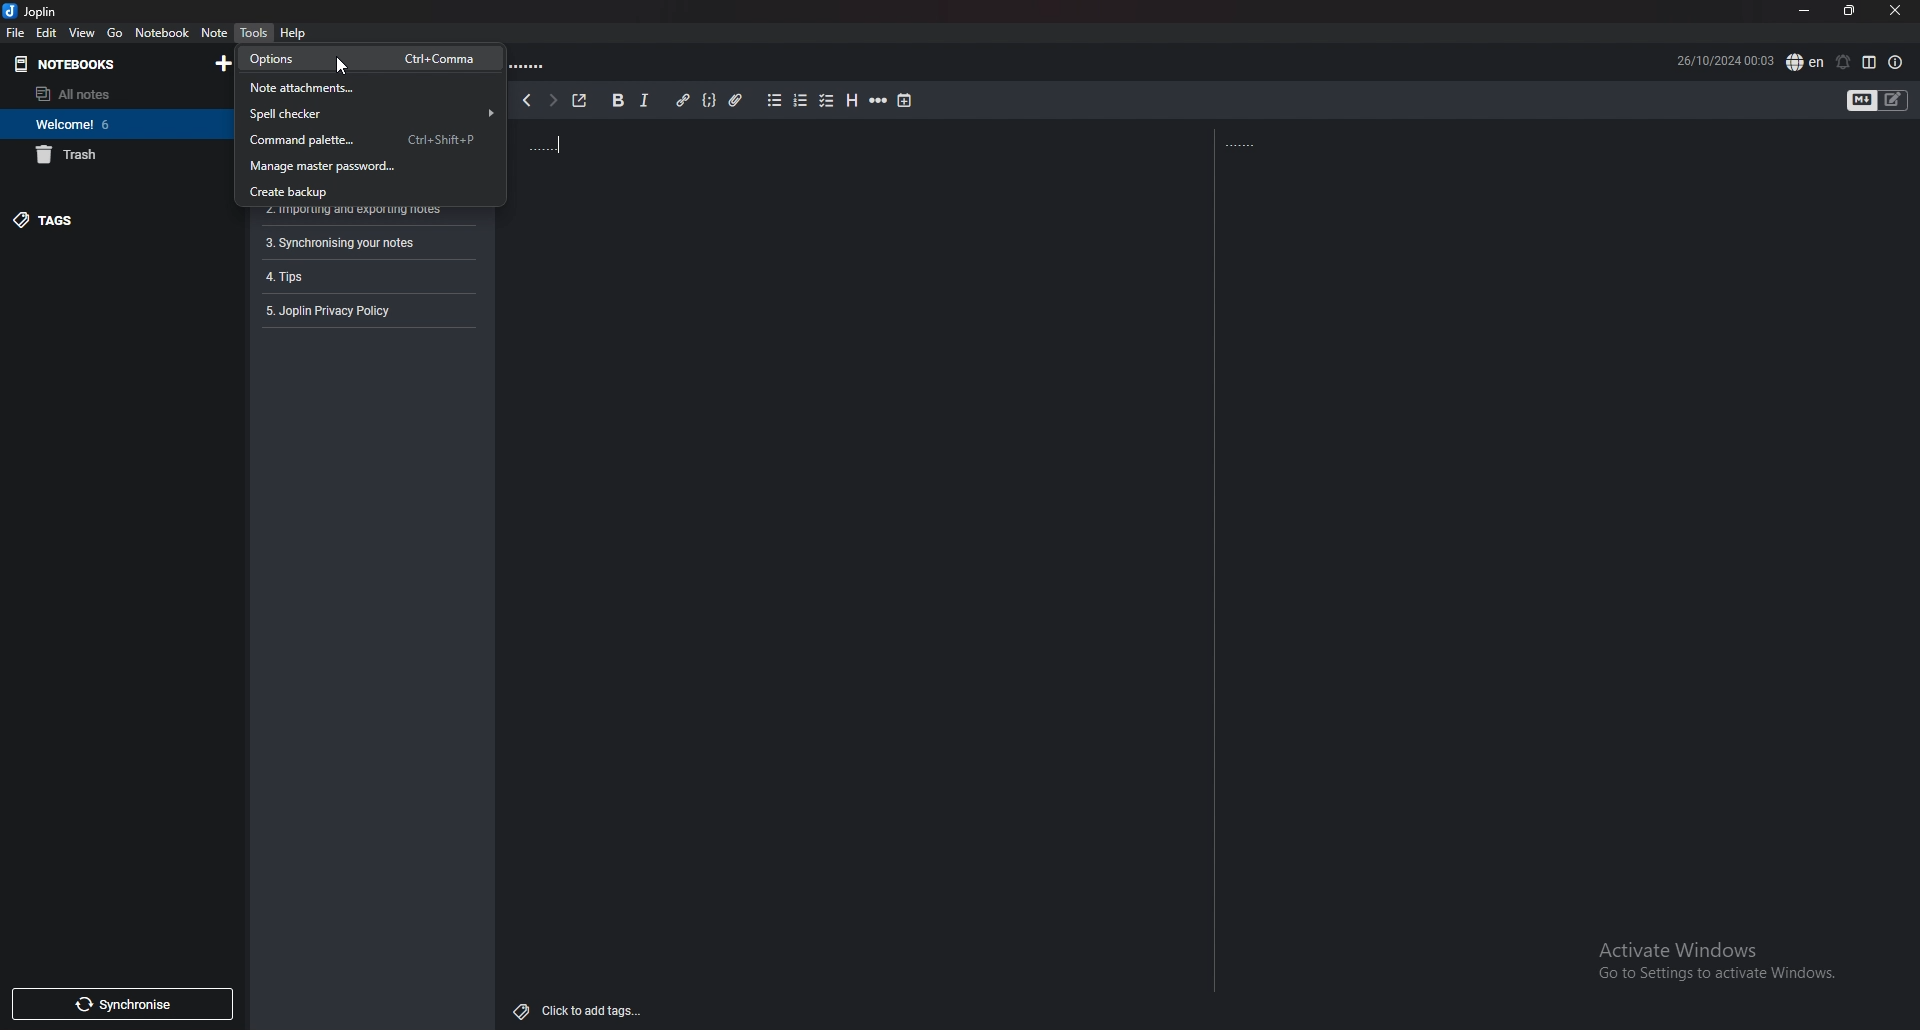  What do you see at coordinates (735, 100) in the screenshot?
I see `add attachment` at bounding box center [735, 100].